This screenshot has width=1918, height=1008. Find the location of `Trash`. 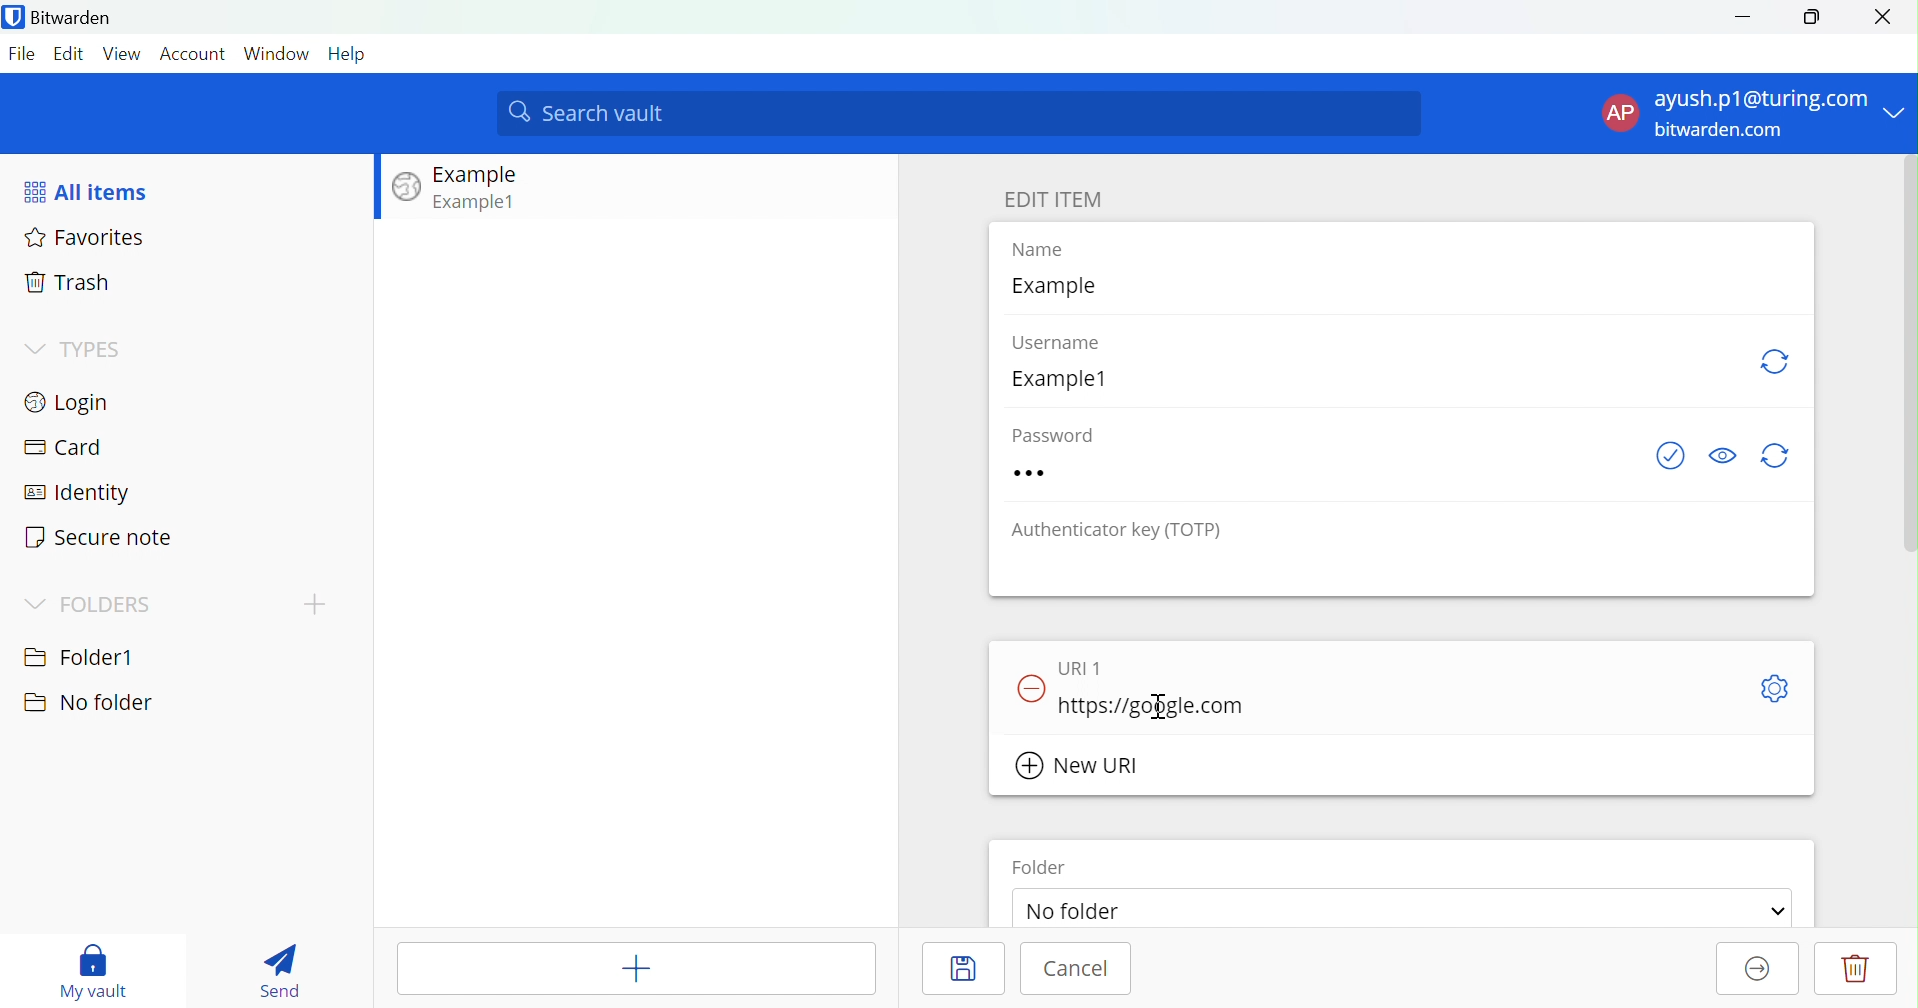

Trash is located at coordinates (70, 284).